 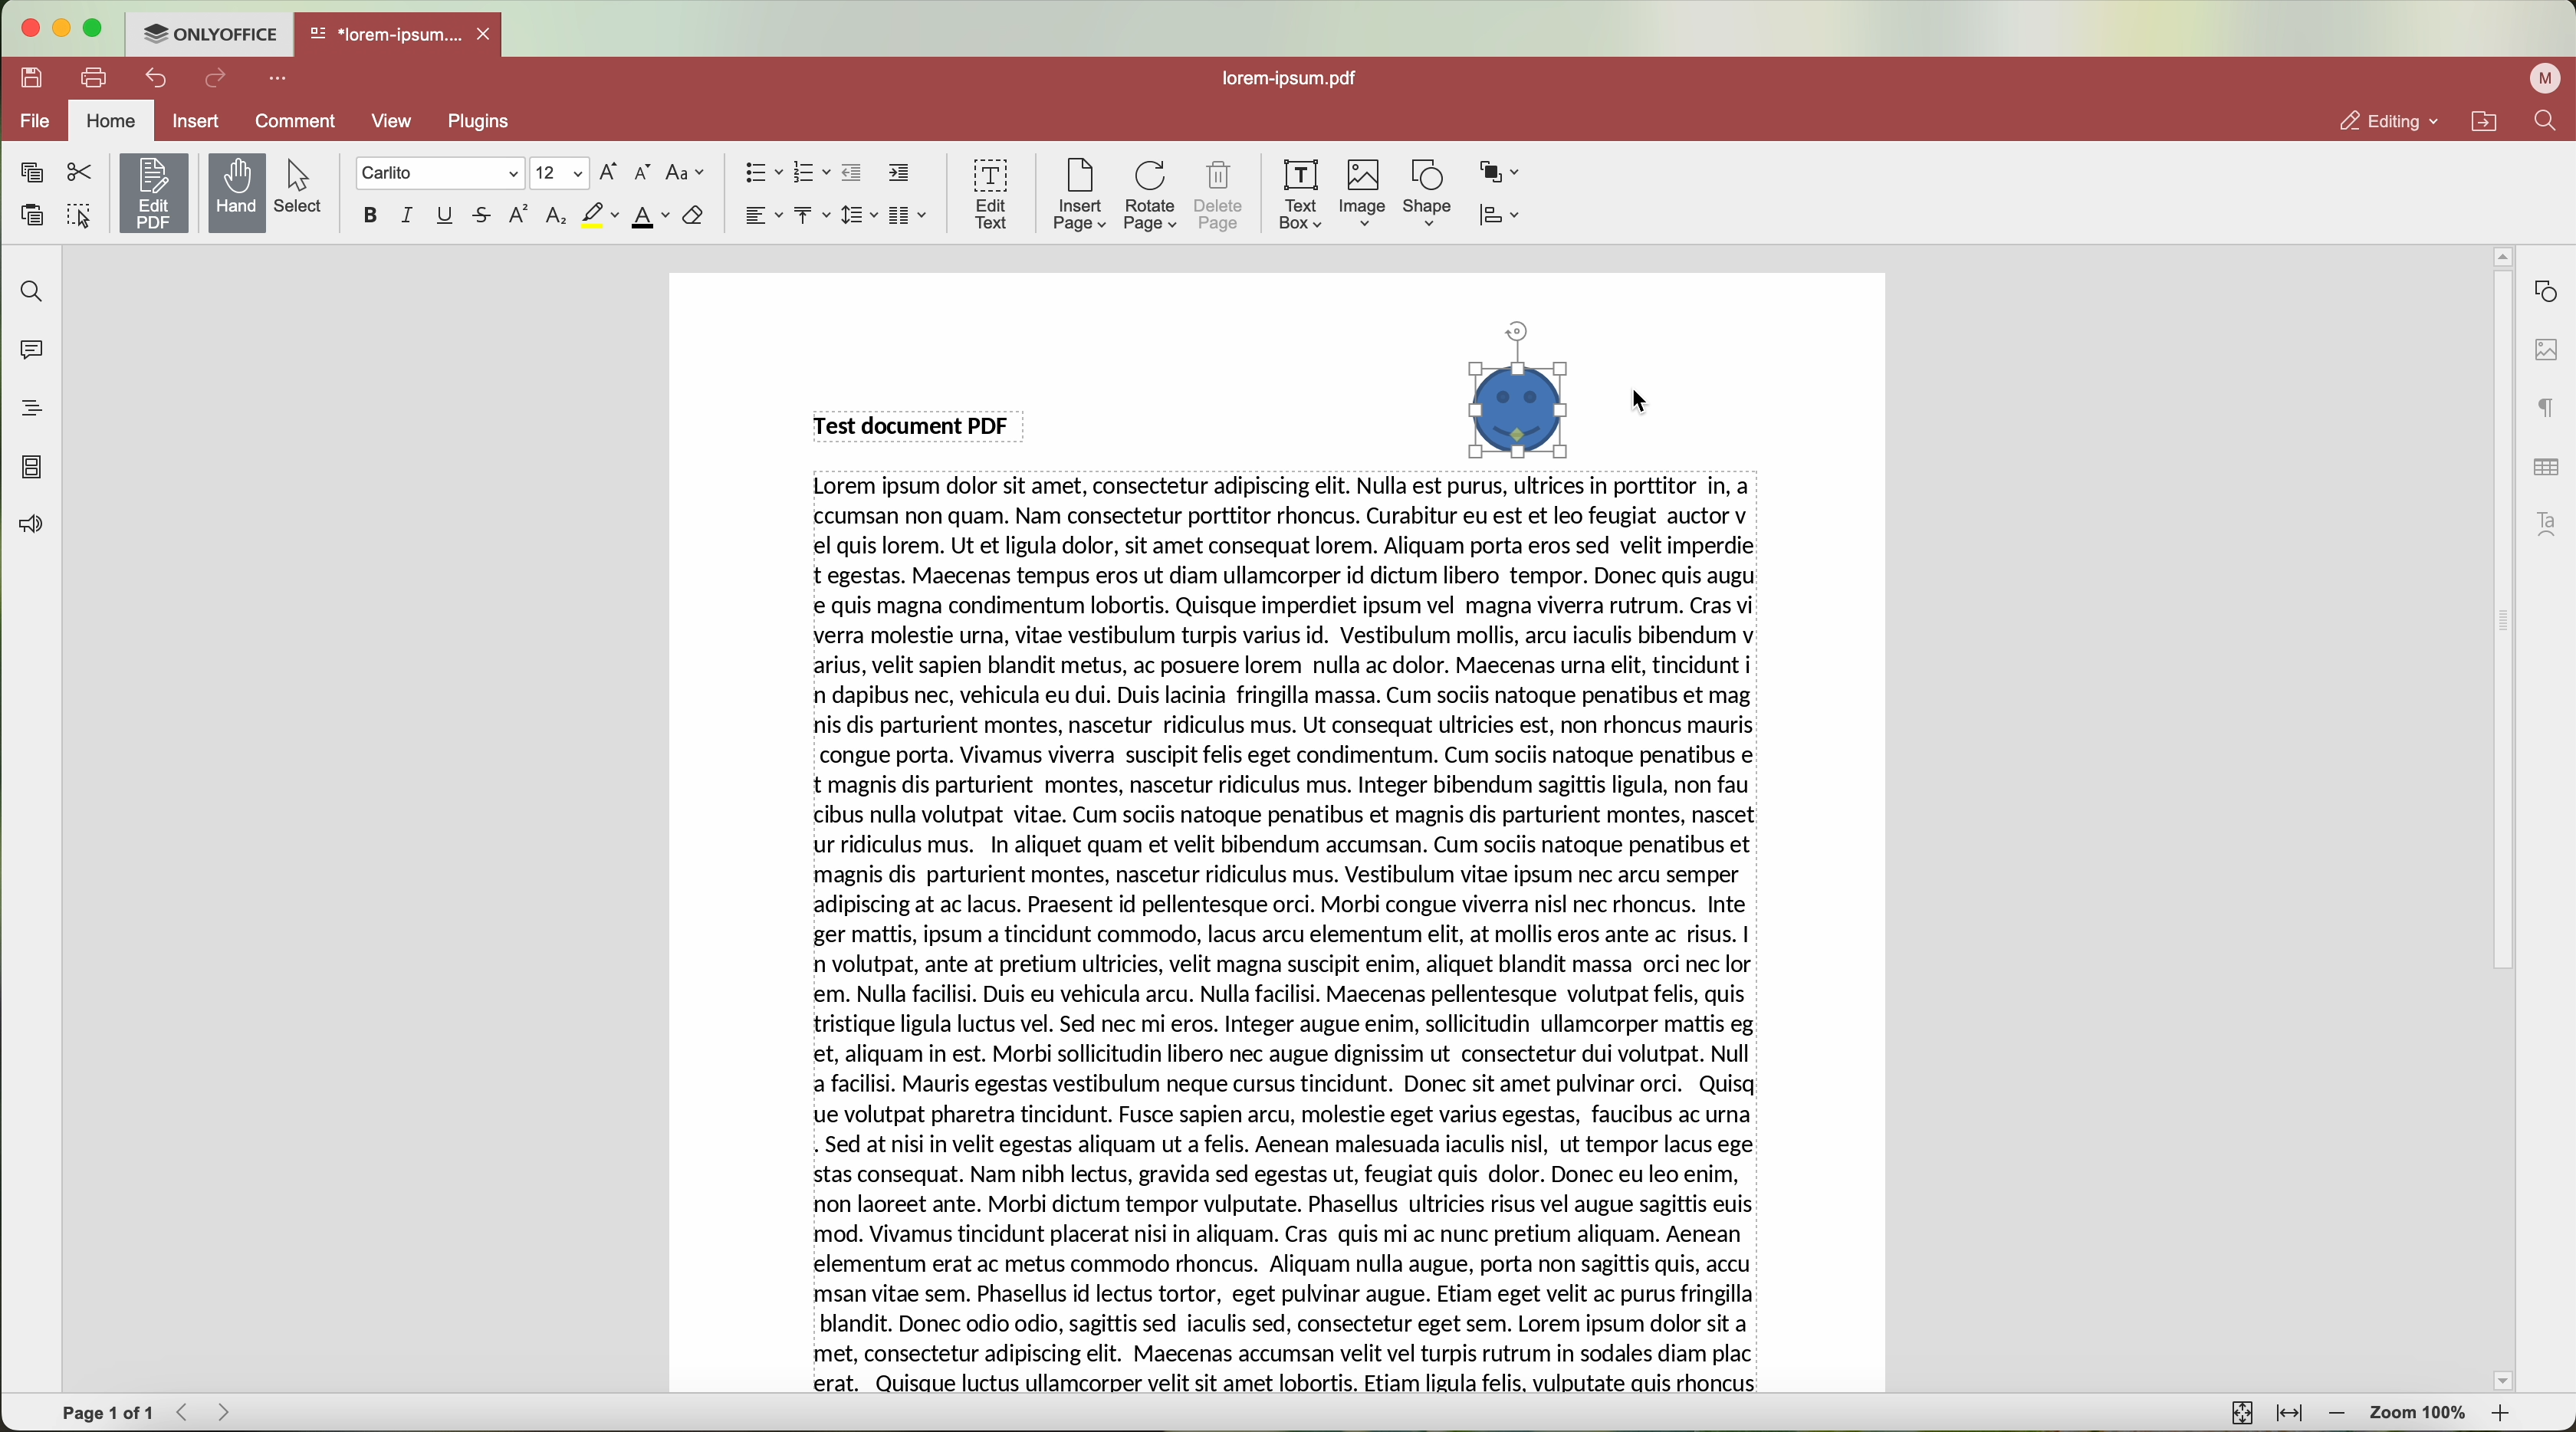 I want to click on underline, so click(x=446, y=215).